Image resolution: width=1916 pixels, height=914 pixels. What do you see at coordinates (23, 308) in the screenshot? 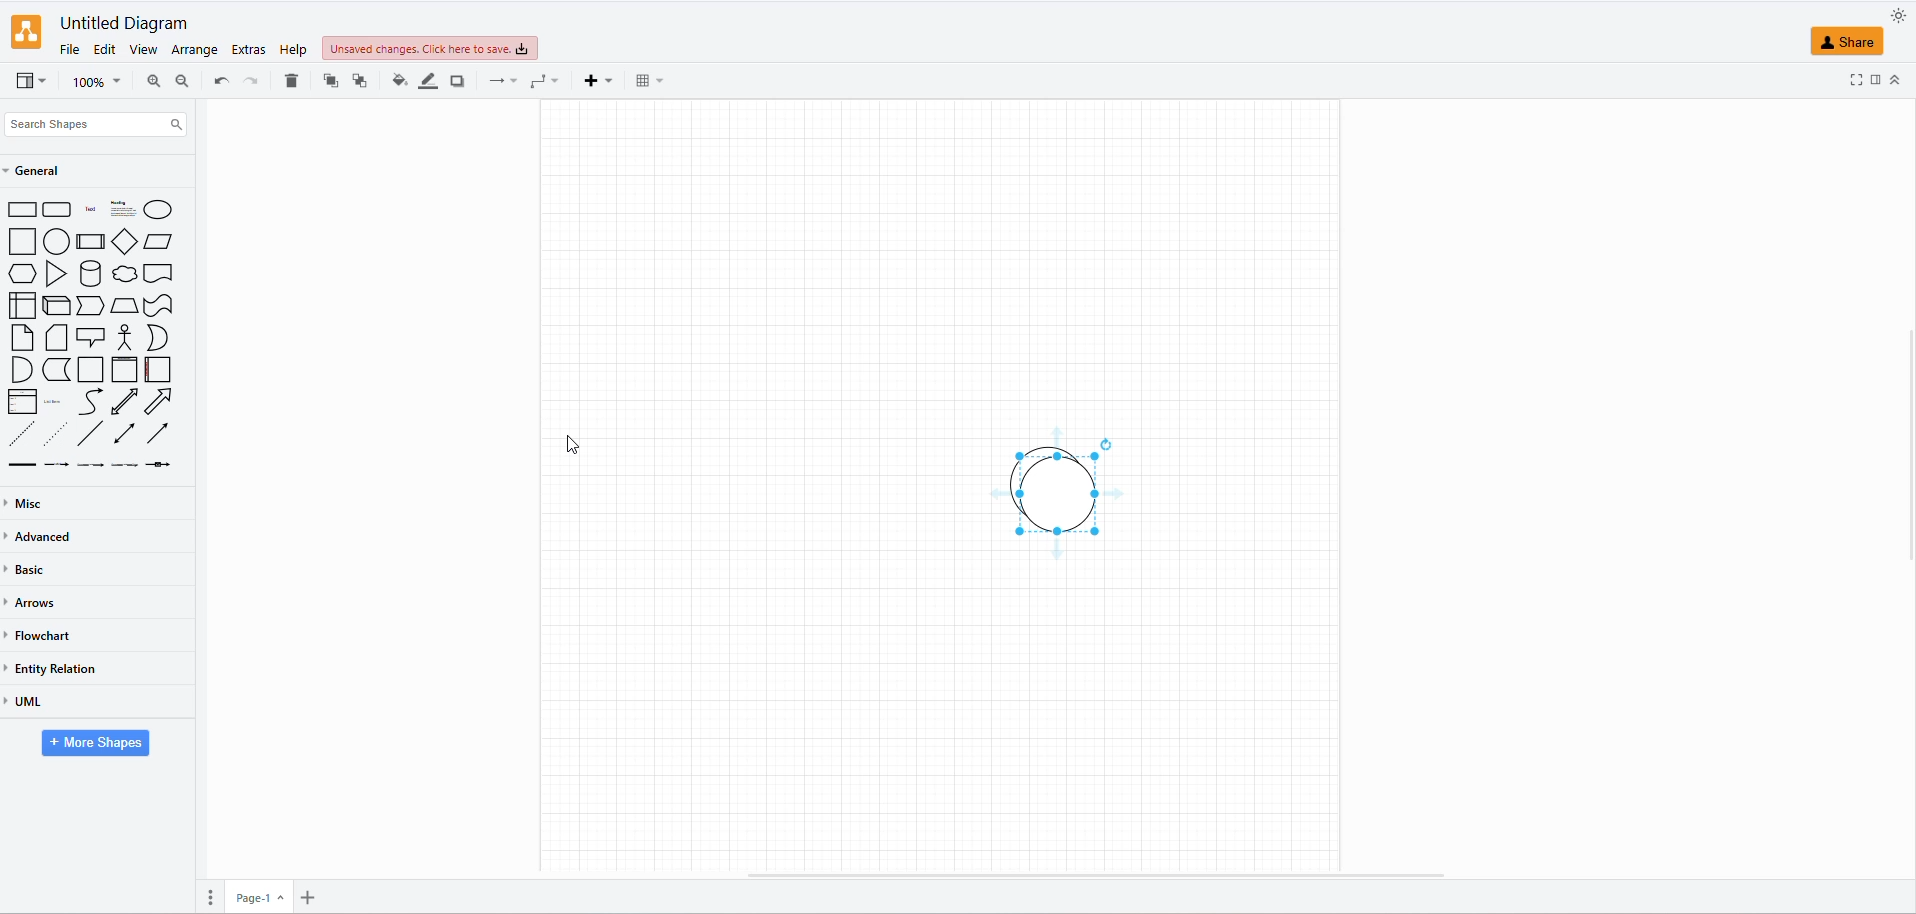
I see `INTERNAL STORAGE` at bounding box center [23, 308].